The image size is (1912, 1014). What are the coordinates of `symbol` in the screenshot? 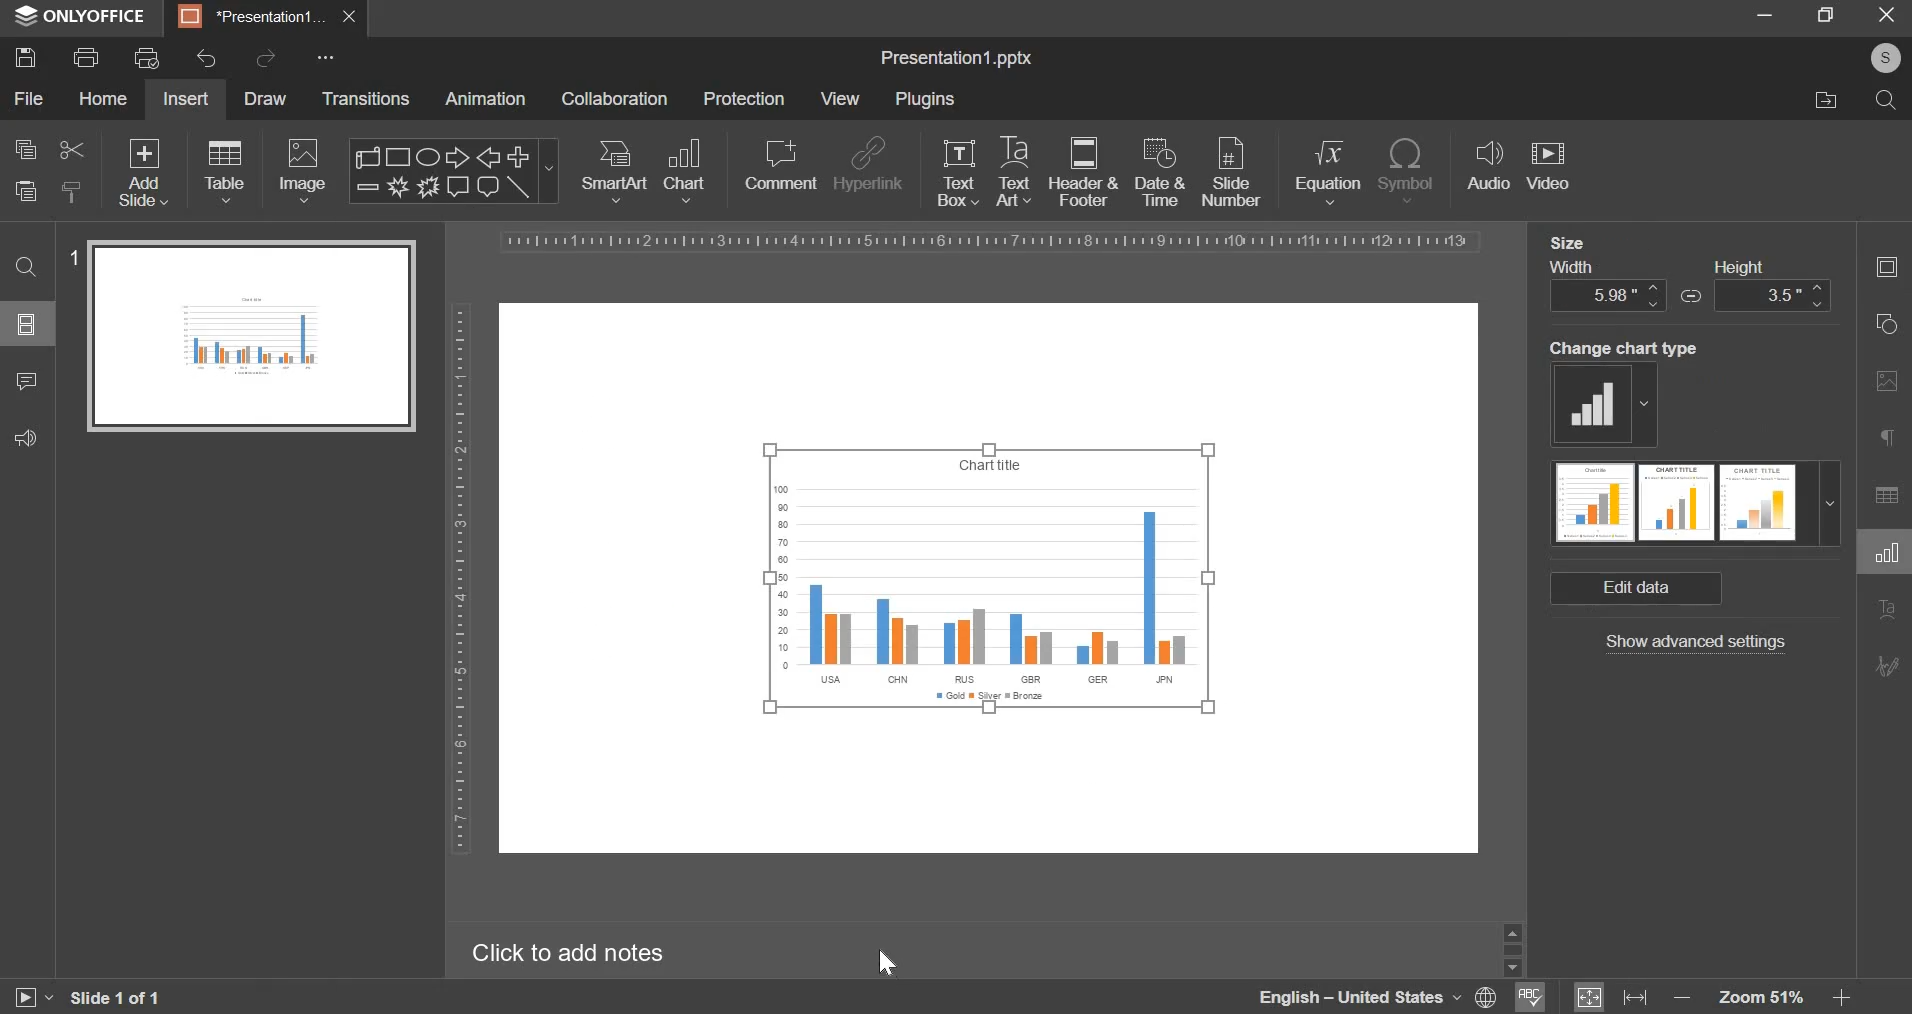 It's located at (1407, 169).